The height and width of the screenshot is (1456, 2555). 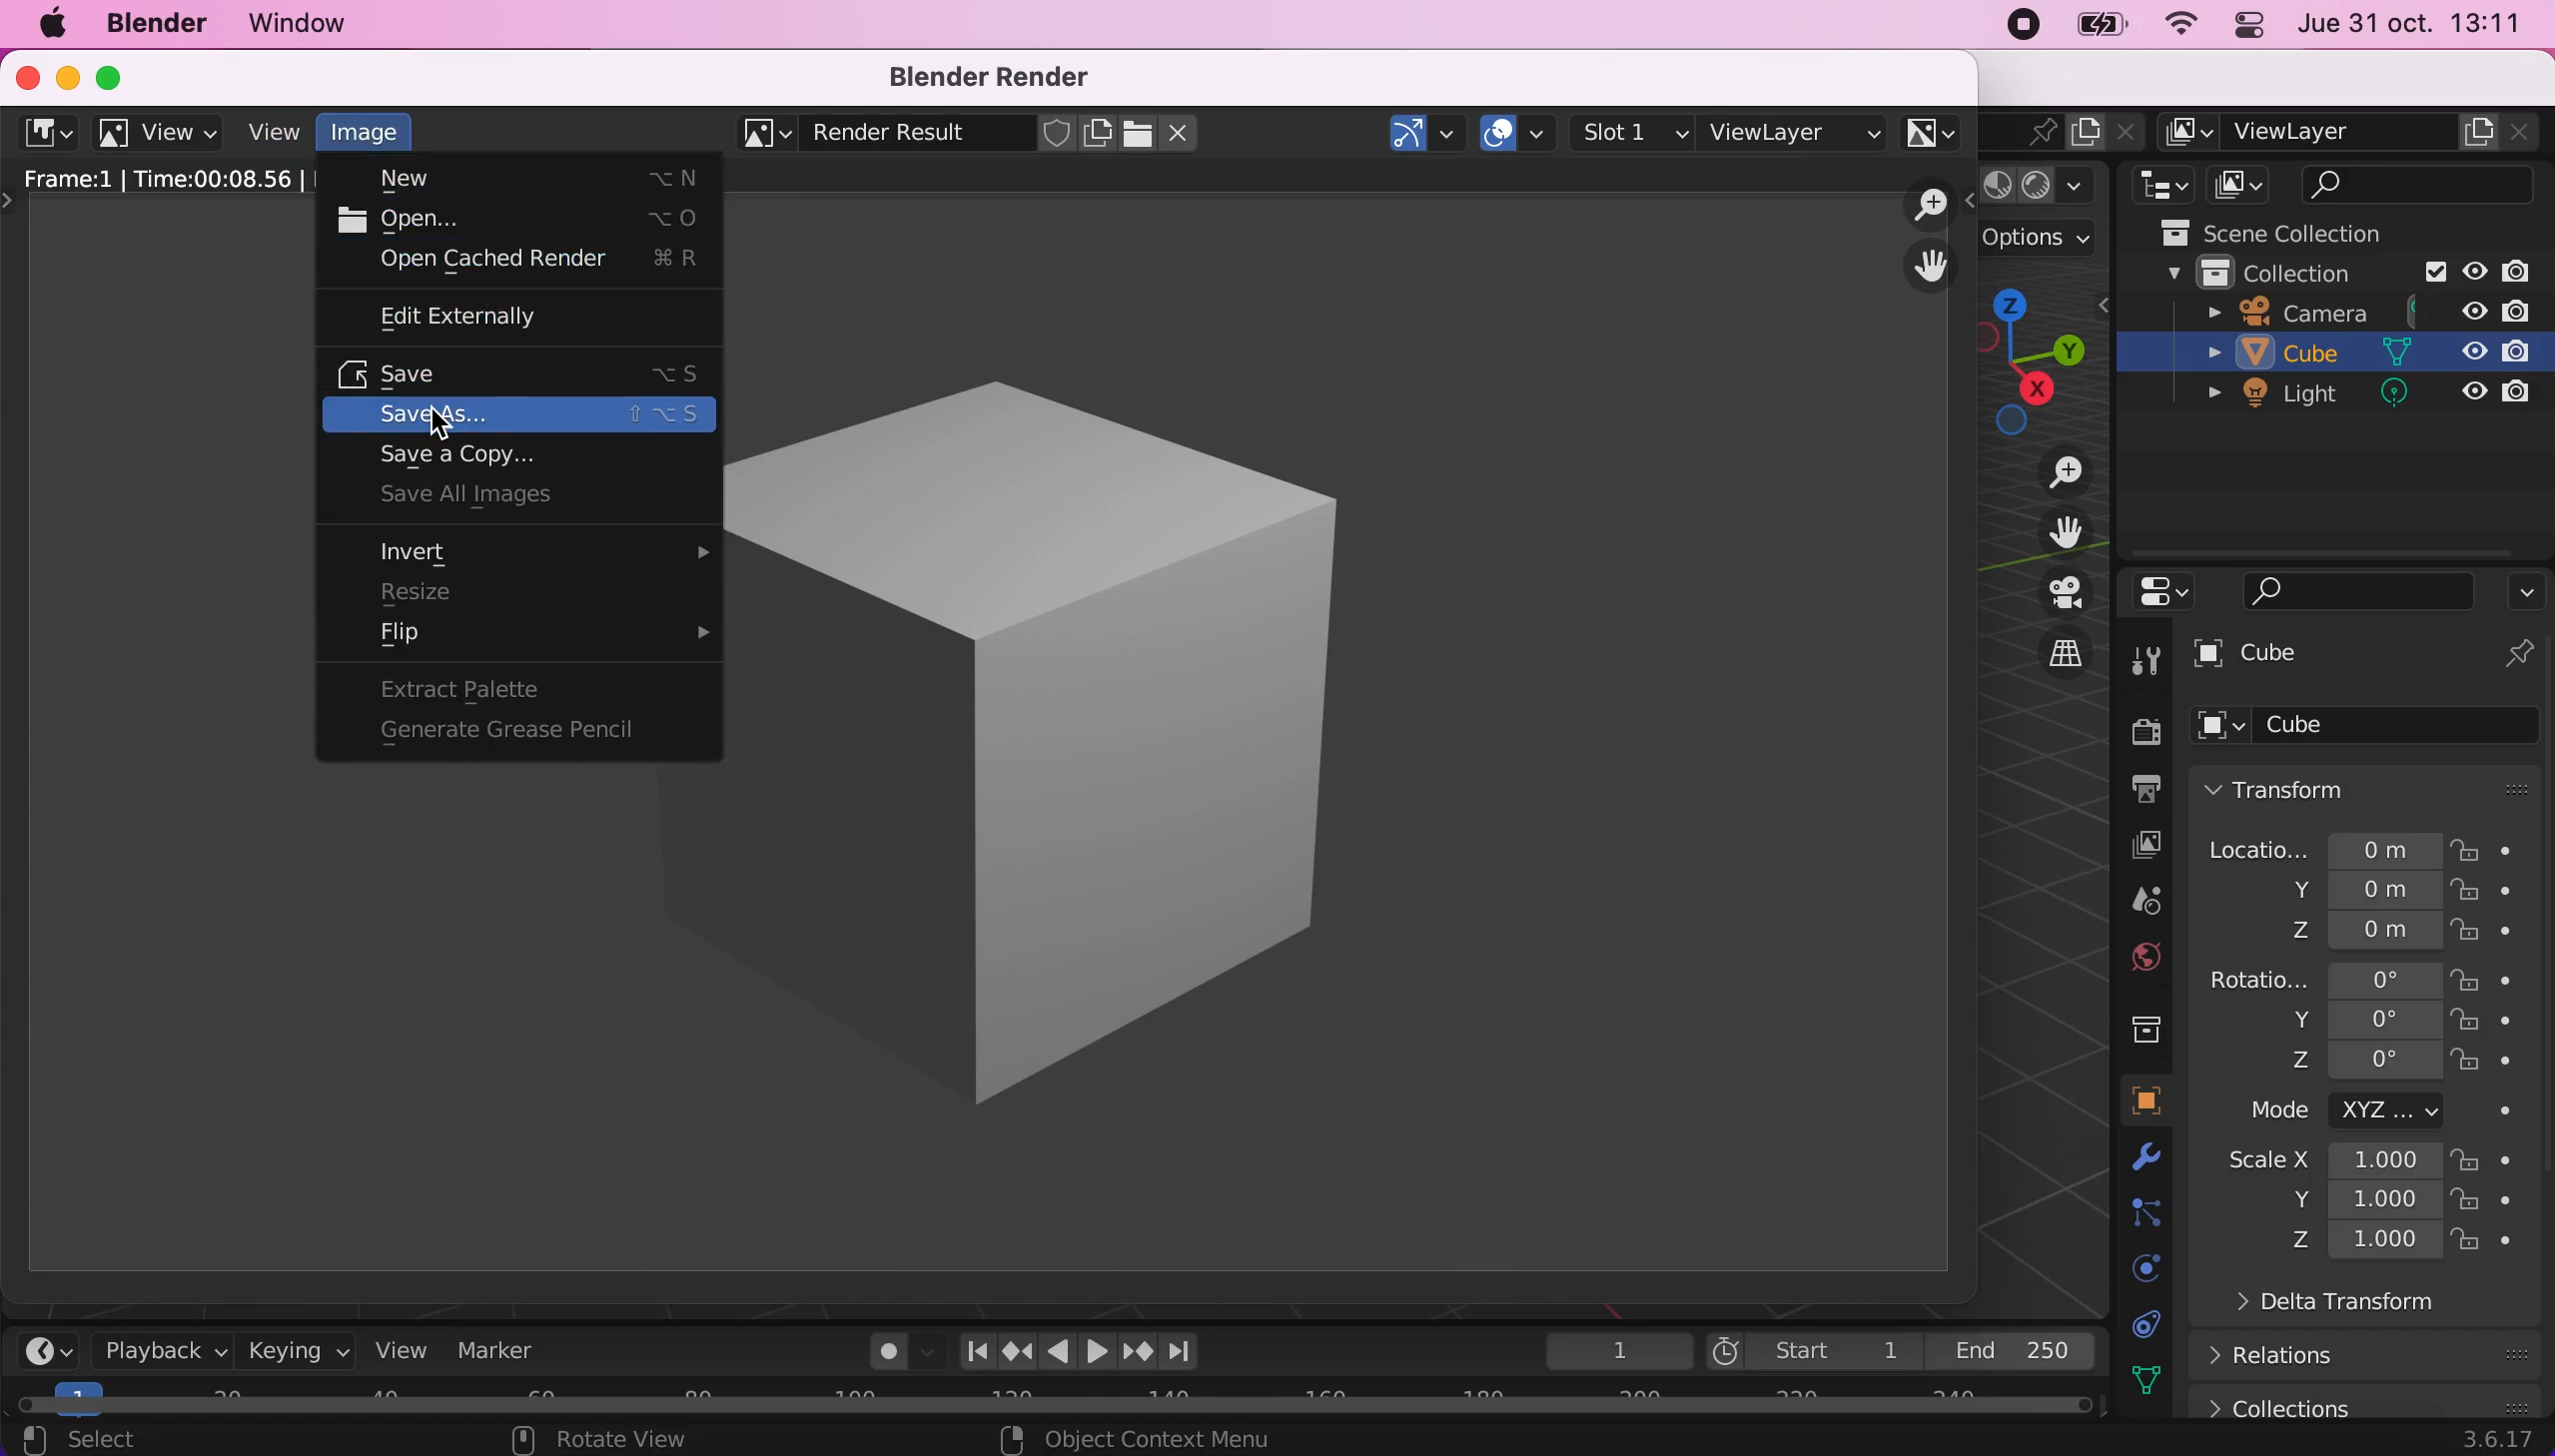 I want to click on 1, so click(x=1608, y=1350).